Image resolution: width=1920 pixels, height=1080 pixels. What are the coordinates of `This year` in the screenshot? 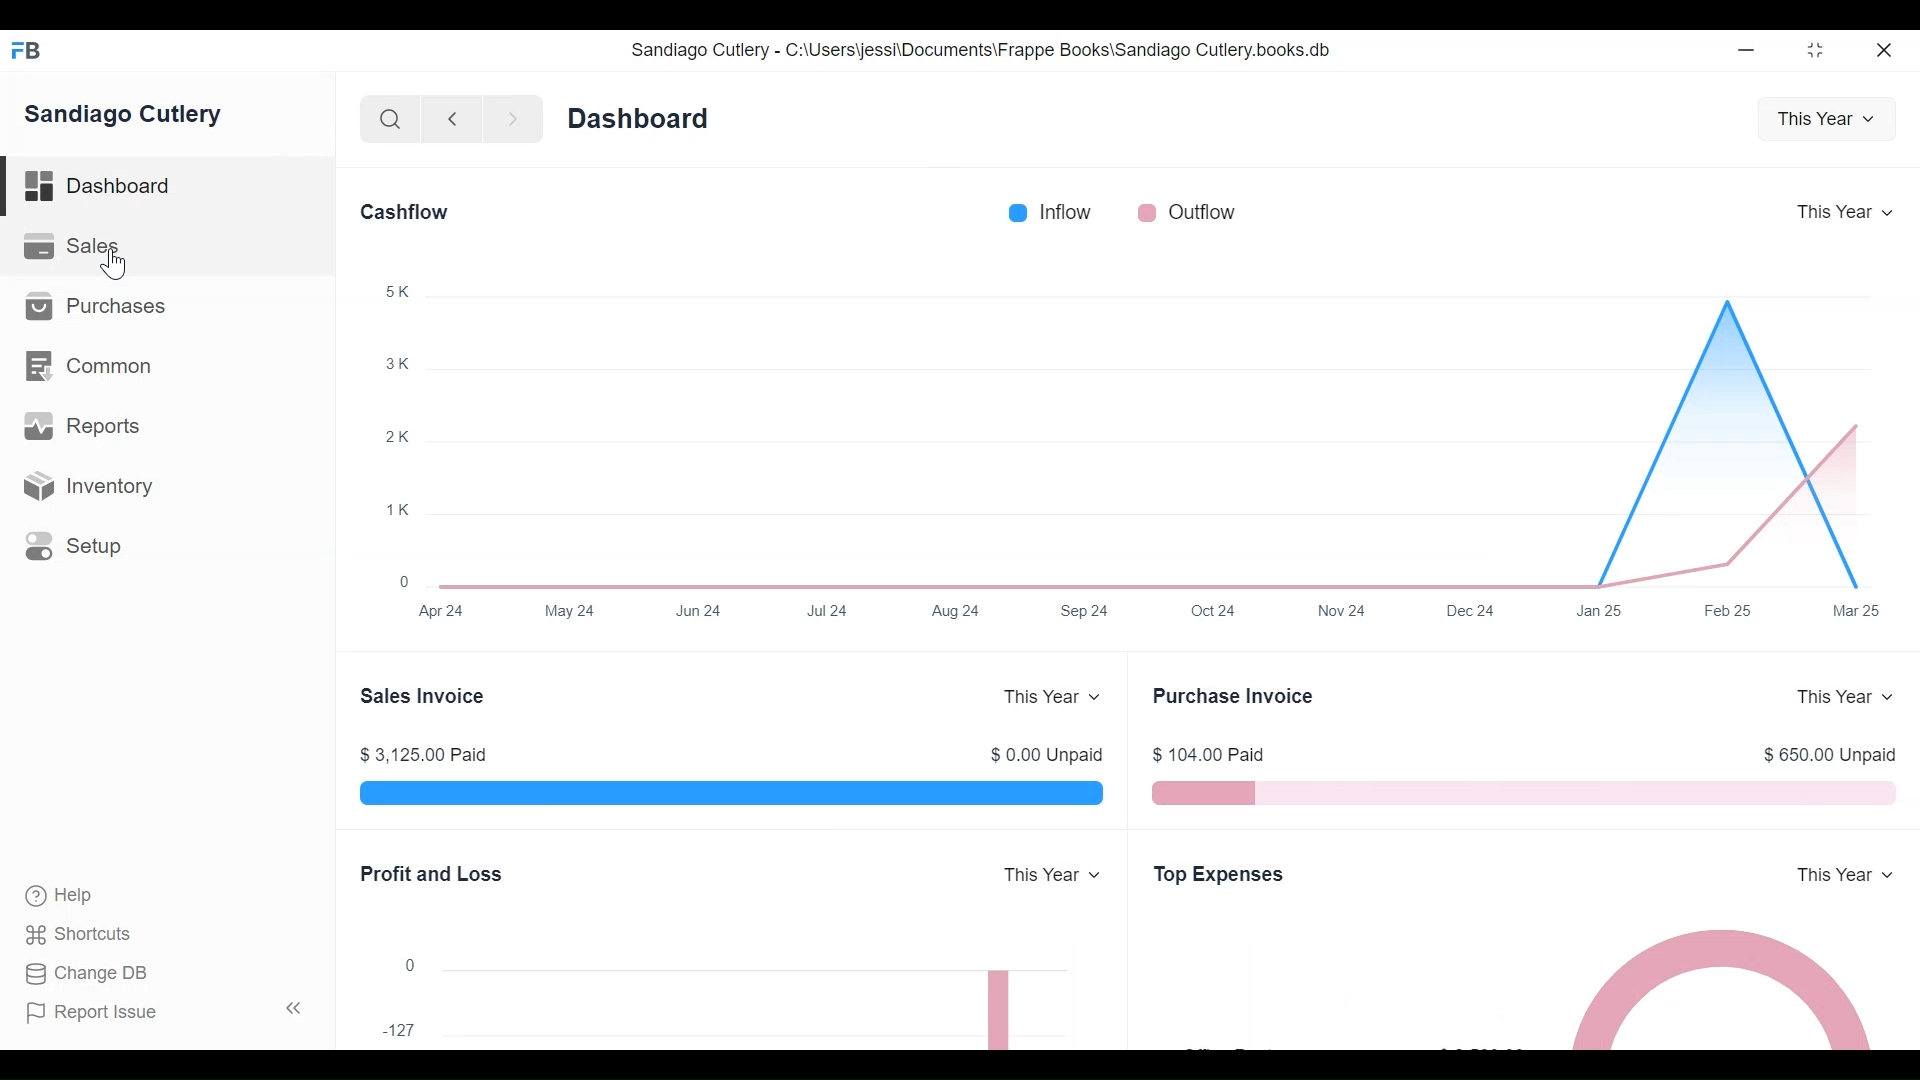 It's located at (1840, 697).